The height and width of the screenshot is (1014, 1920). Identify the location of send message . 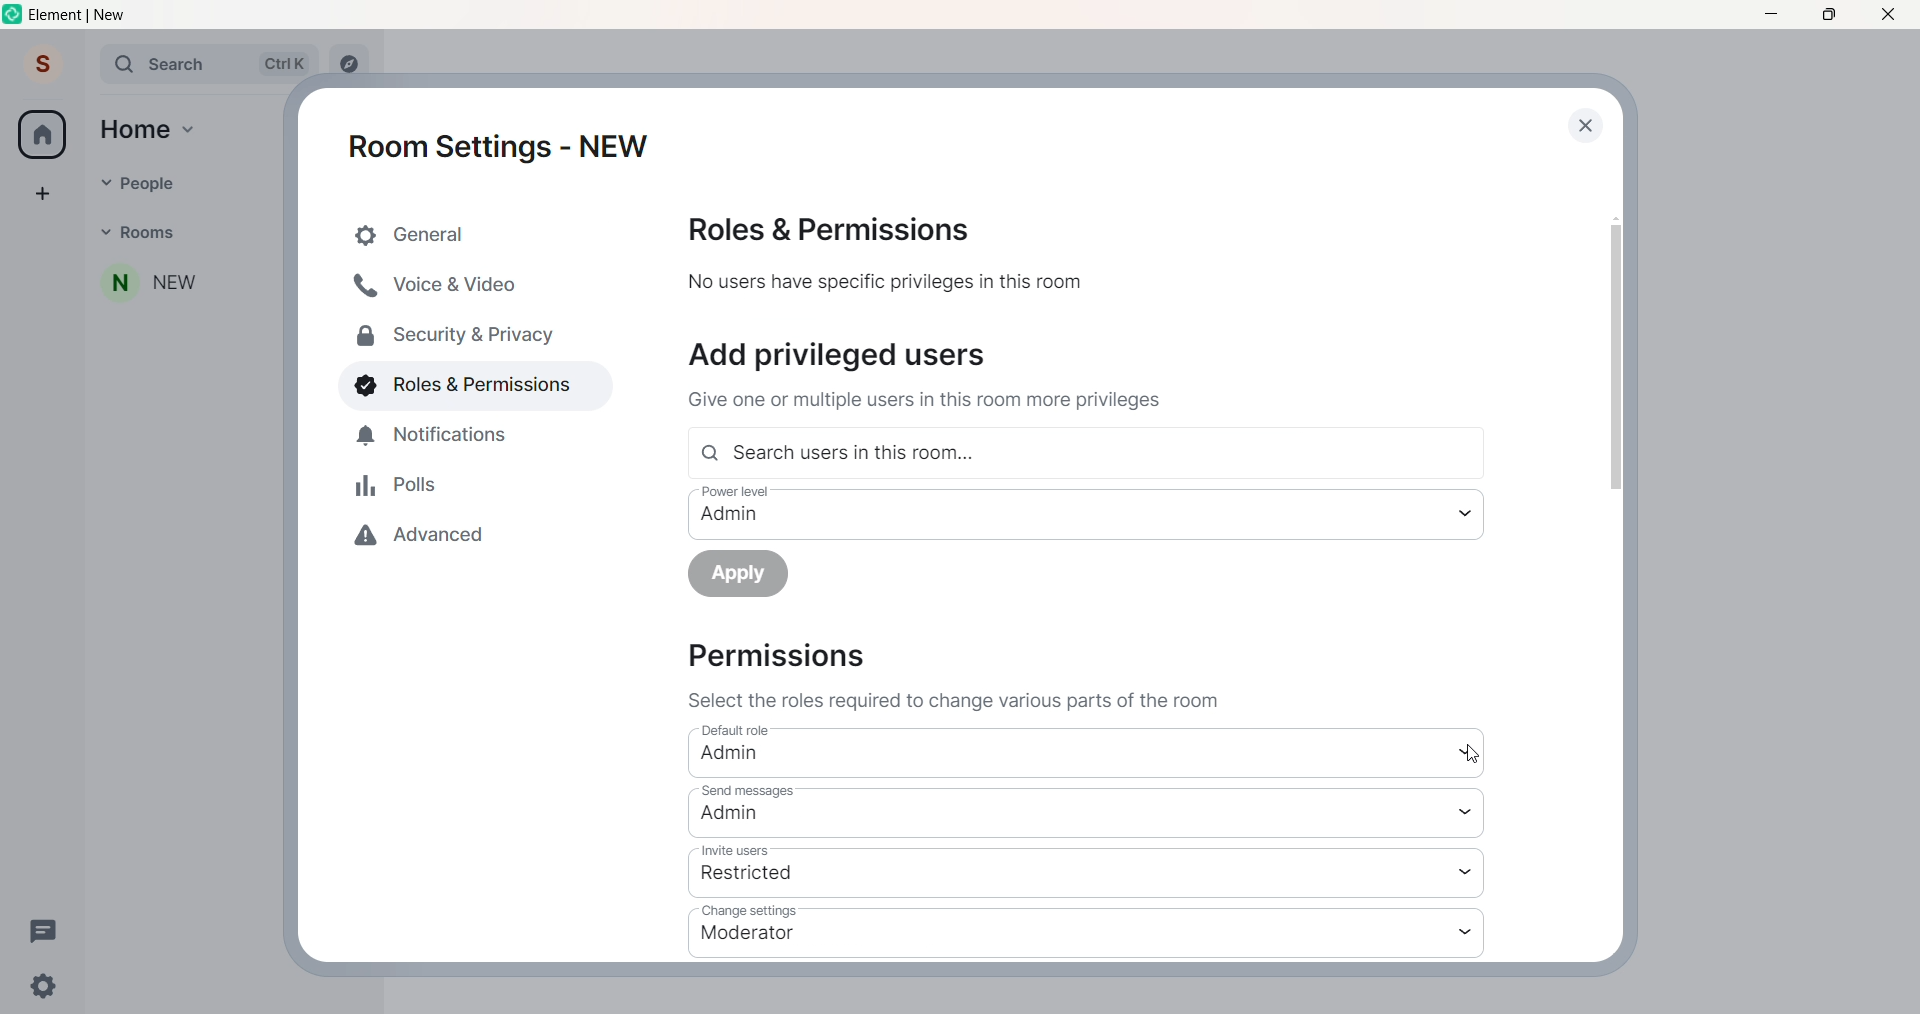
(1061, 811).